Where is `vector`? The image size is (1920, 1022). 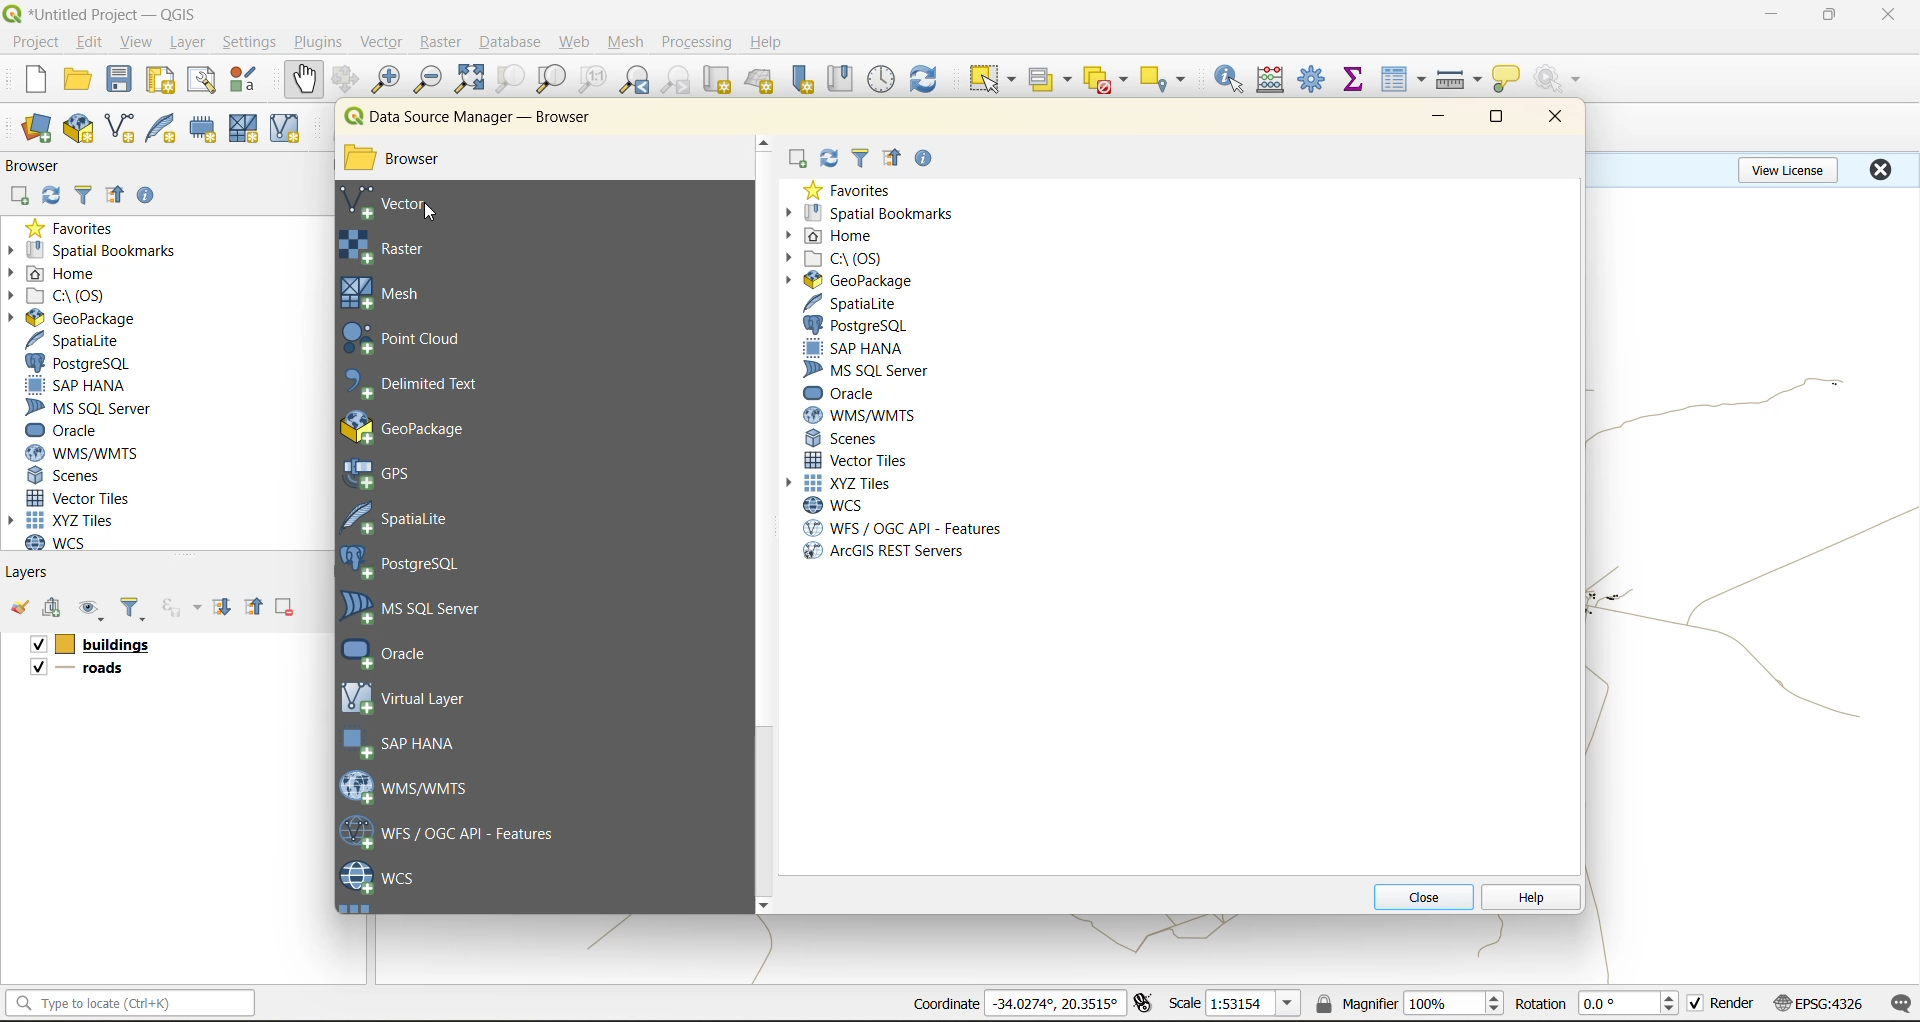
vector is located at coordinates (384, 42).